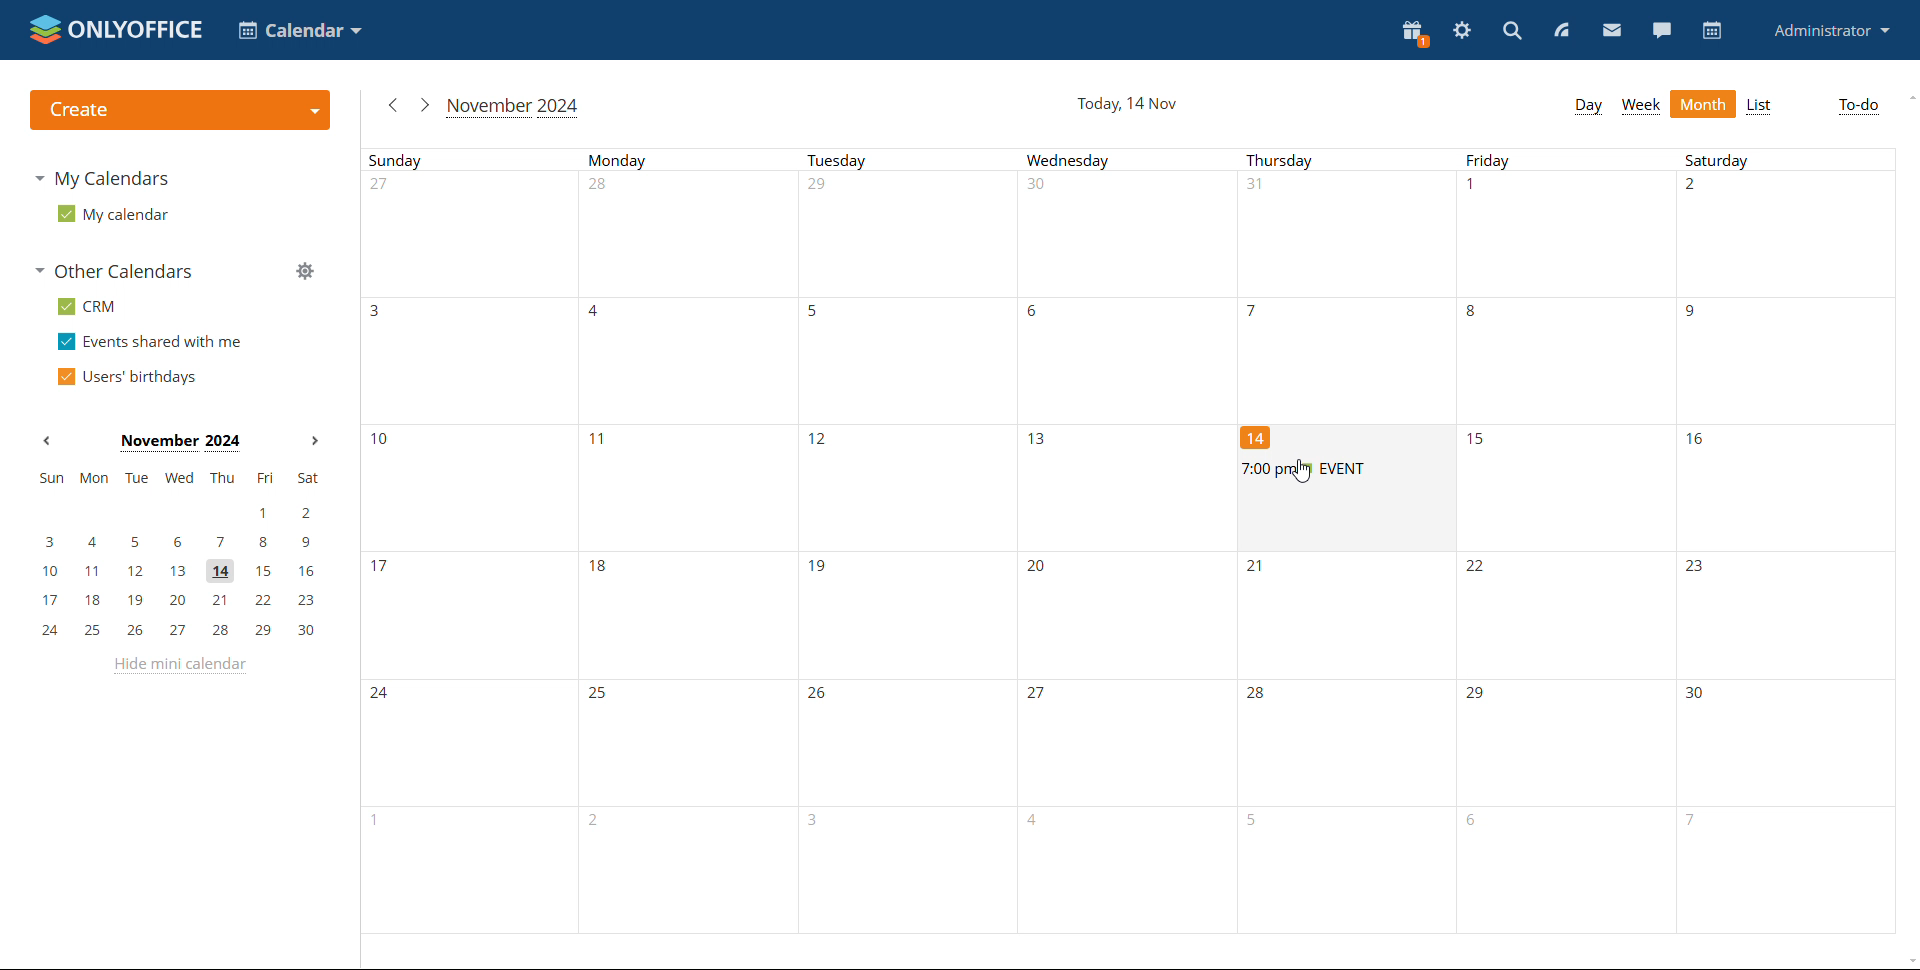 This screenshot has width=1920, height=970. What do you see at coordinates (1477, 188) in the screenshot?
I see `number` at bounding box center [1477, 188].